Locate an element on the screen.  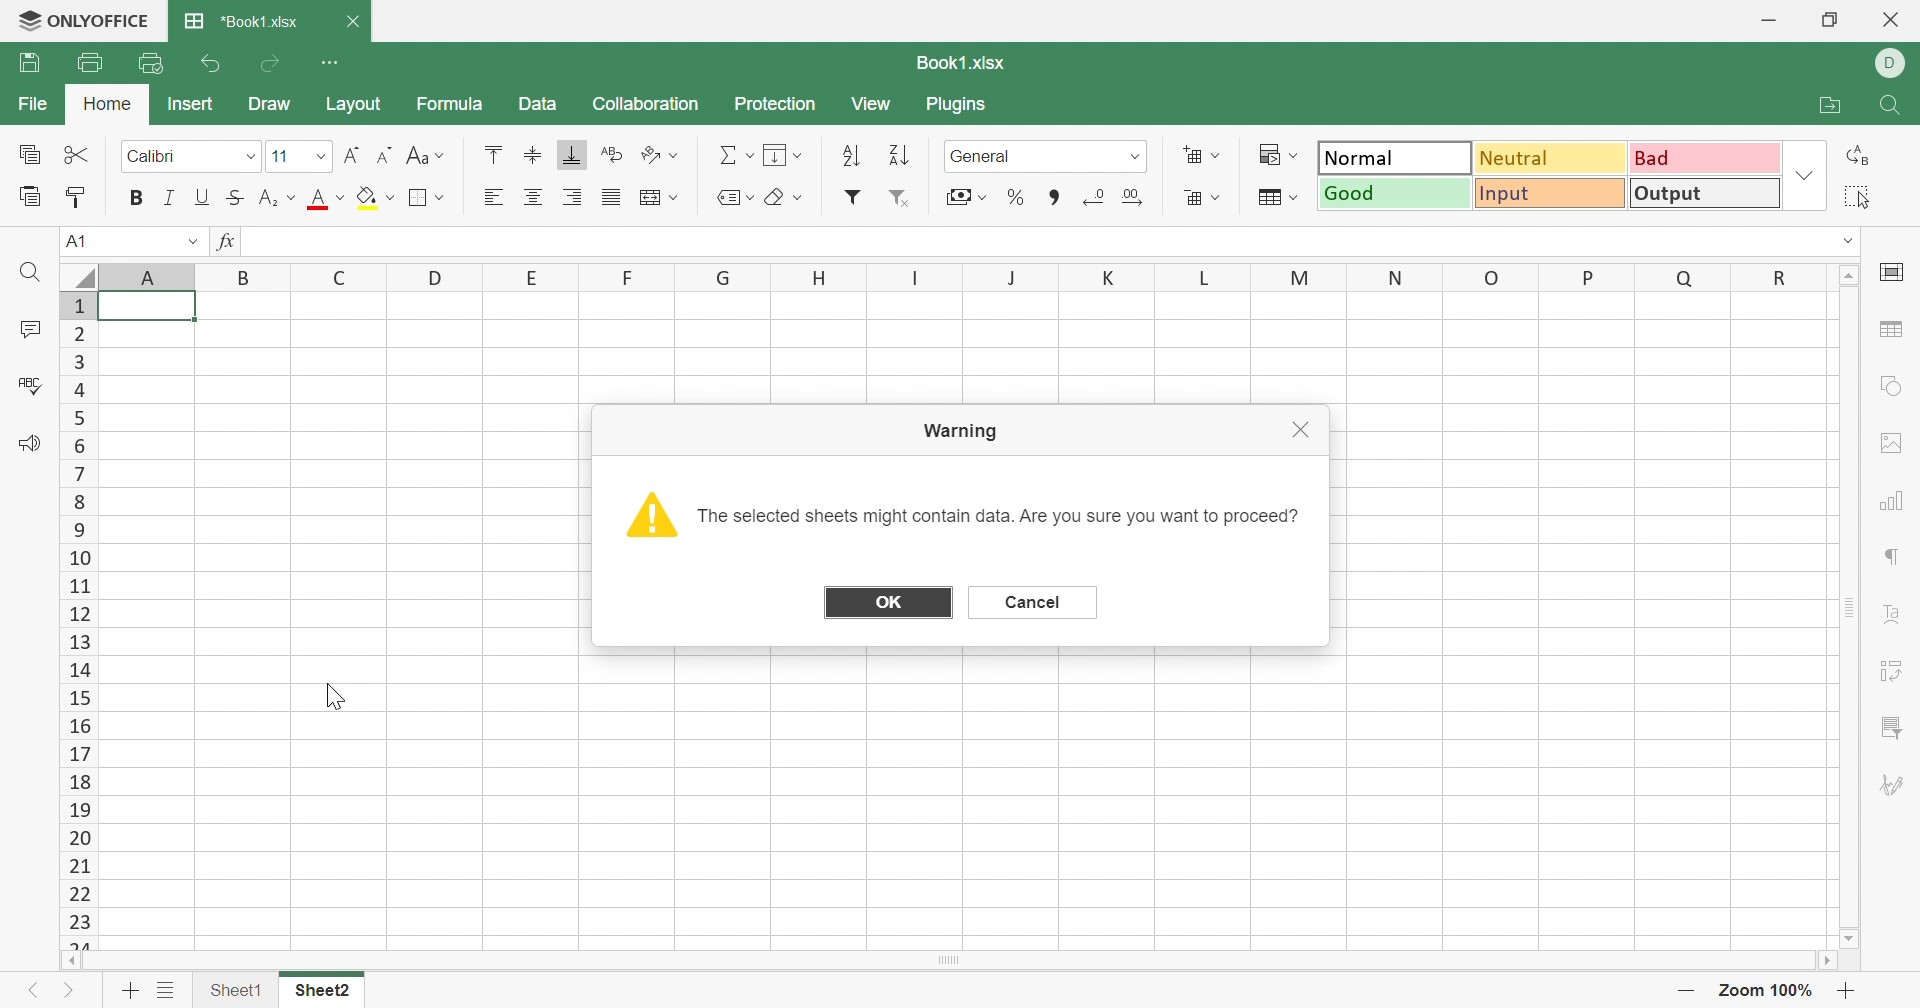
- is located at coordinates (1690, 991).